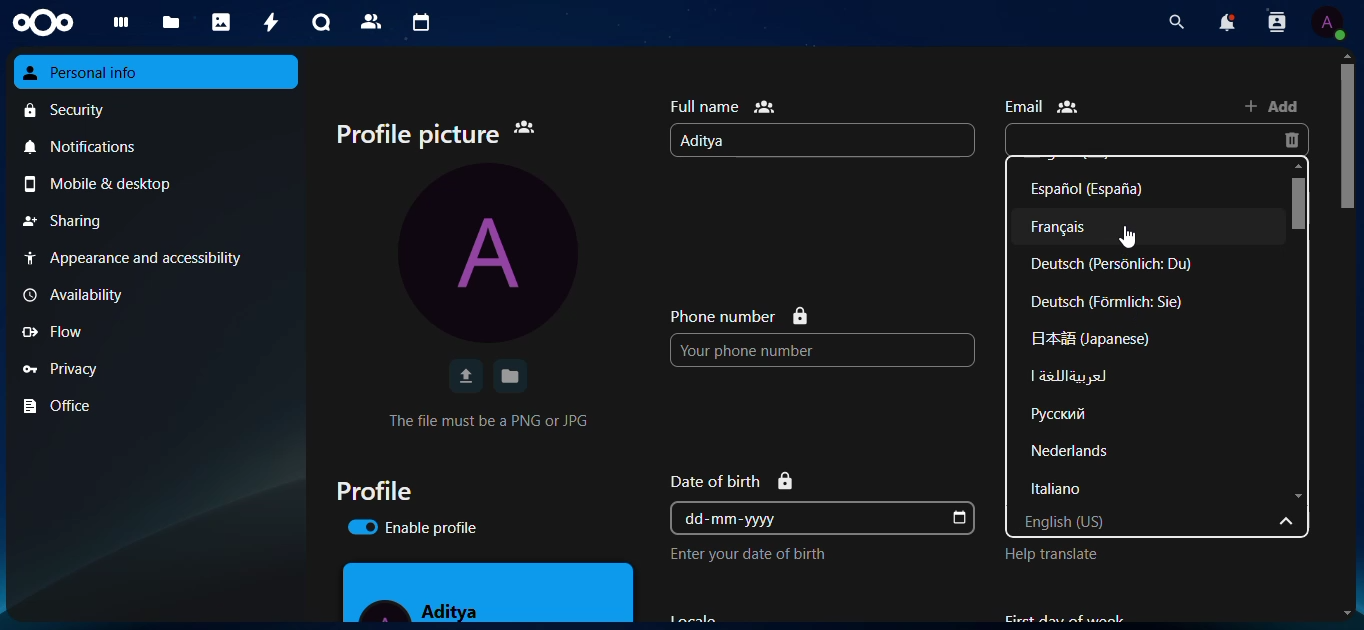 This screenshot has width=1364, height=630. Describe the element at coordinates (420, 23) in the screenshot. I see `calendar` at that location.